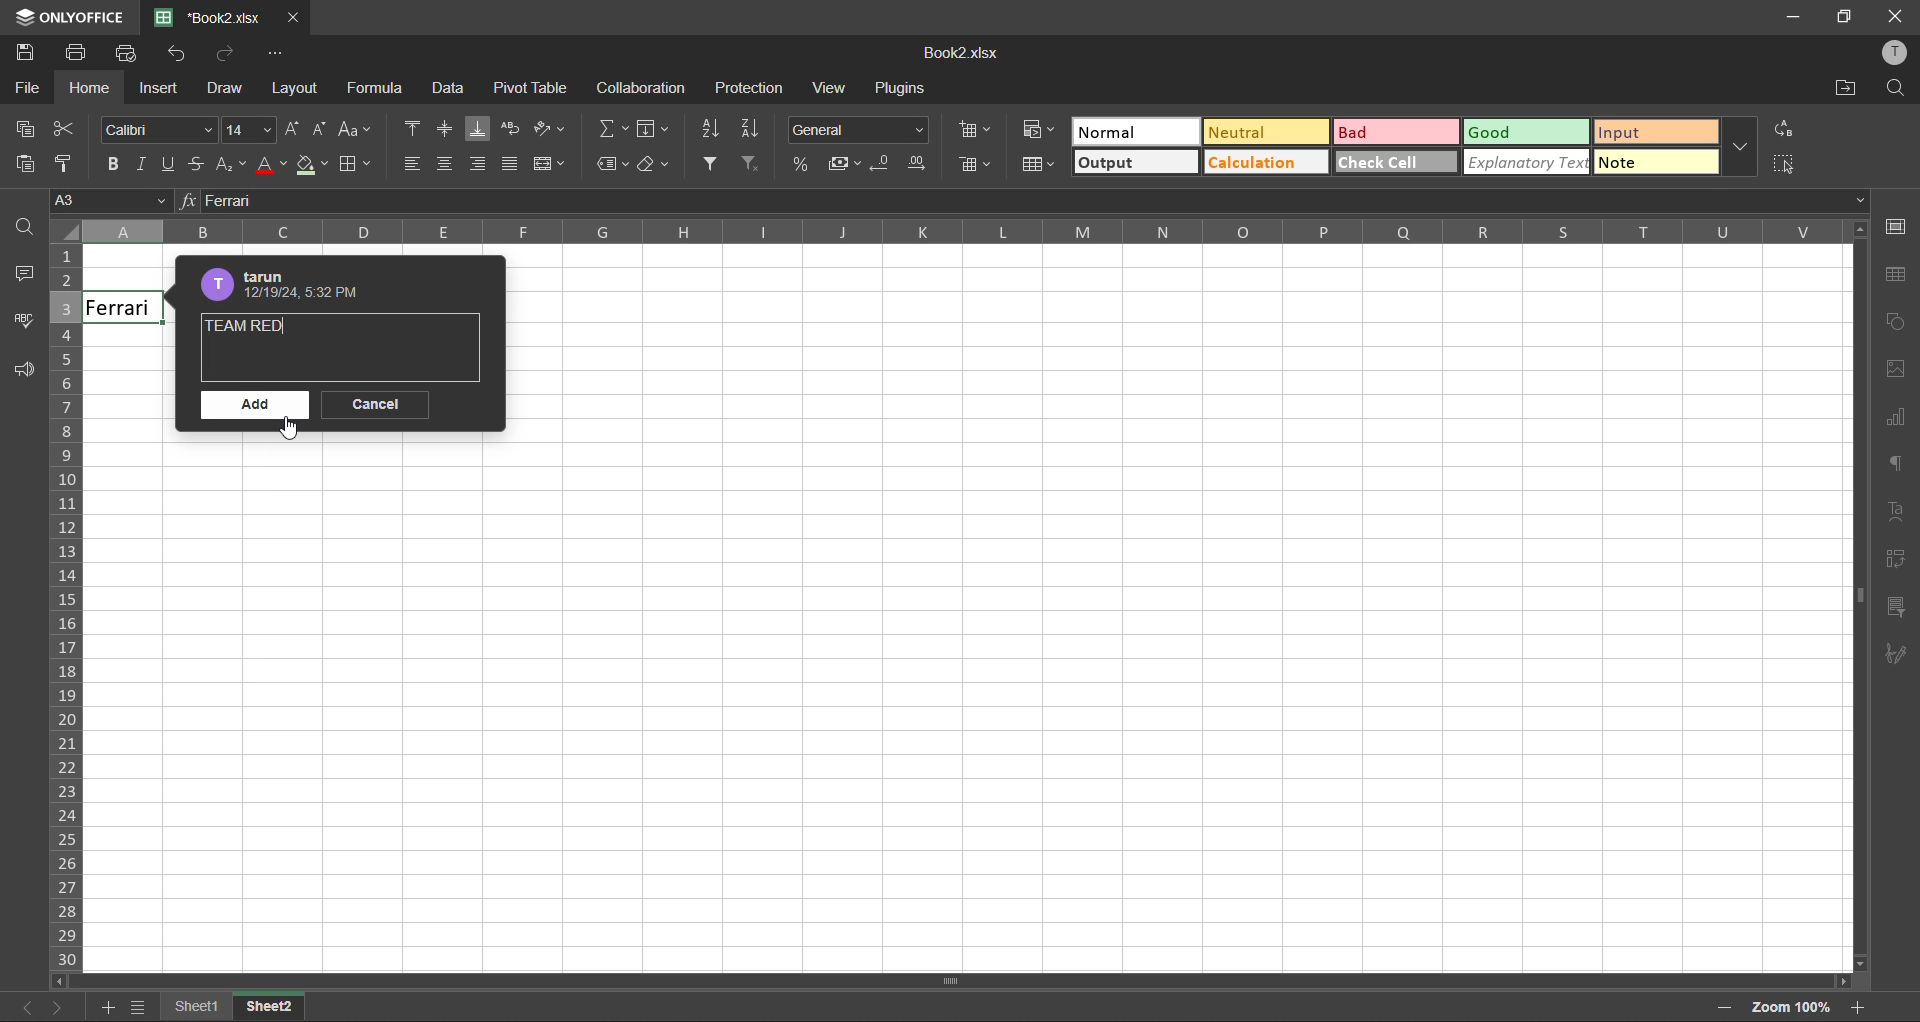 This screenshot has height=1022, width=1920. What do you see at coordinates (78, 55) in the screenshot?
I see `print` at bounding box center [78, 55].